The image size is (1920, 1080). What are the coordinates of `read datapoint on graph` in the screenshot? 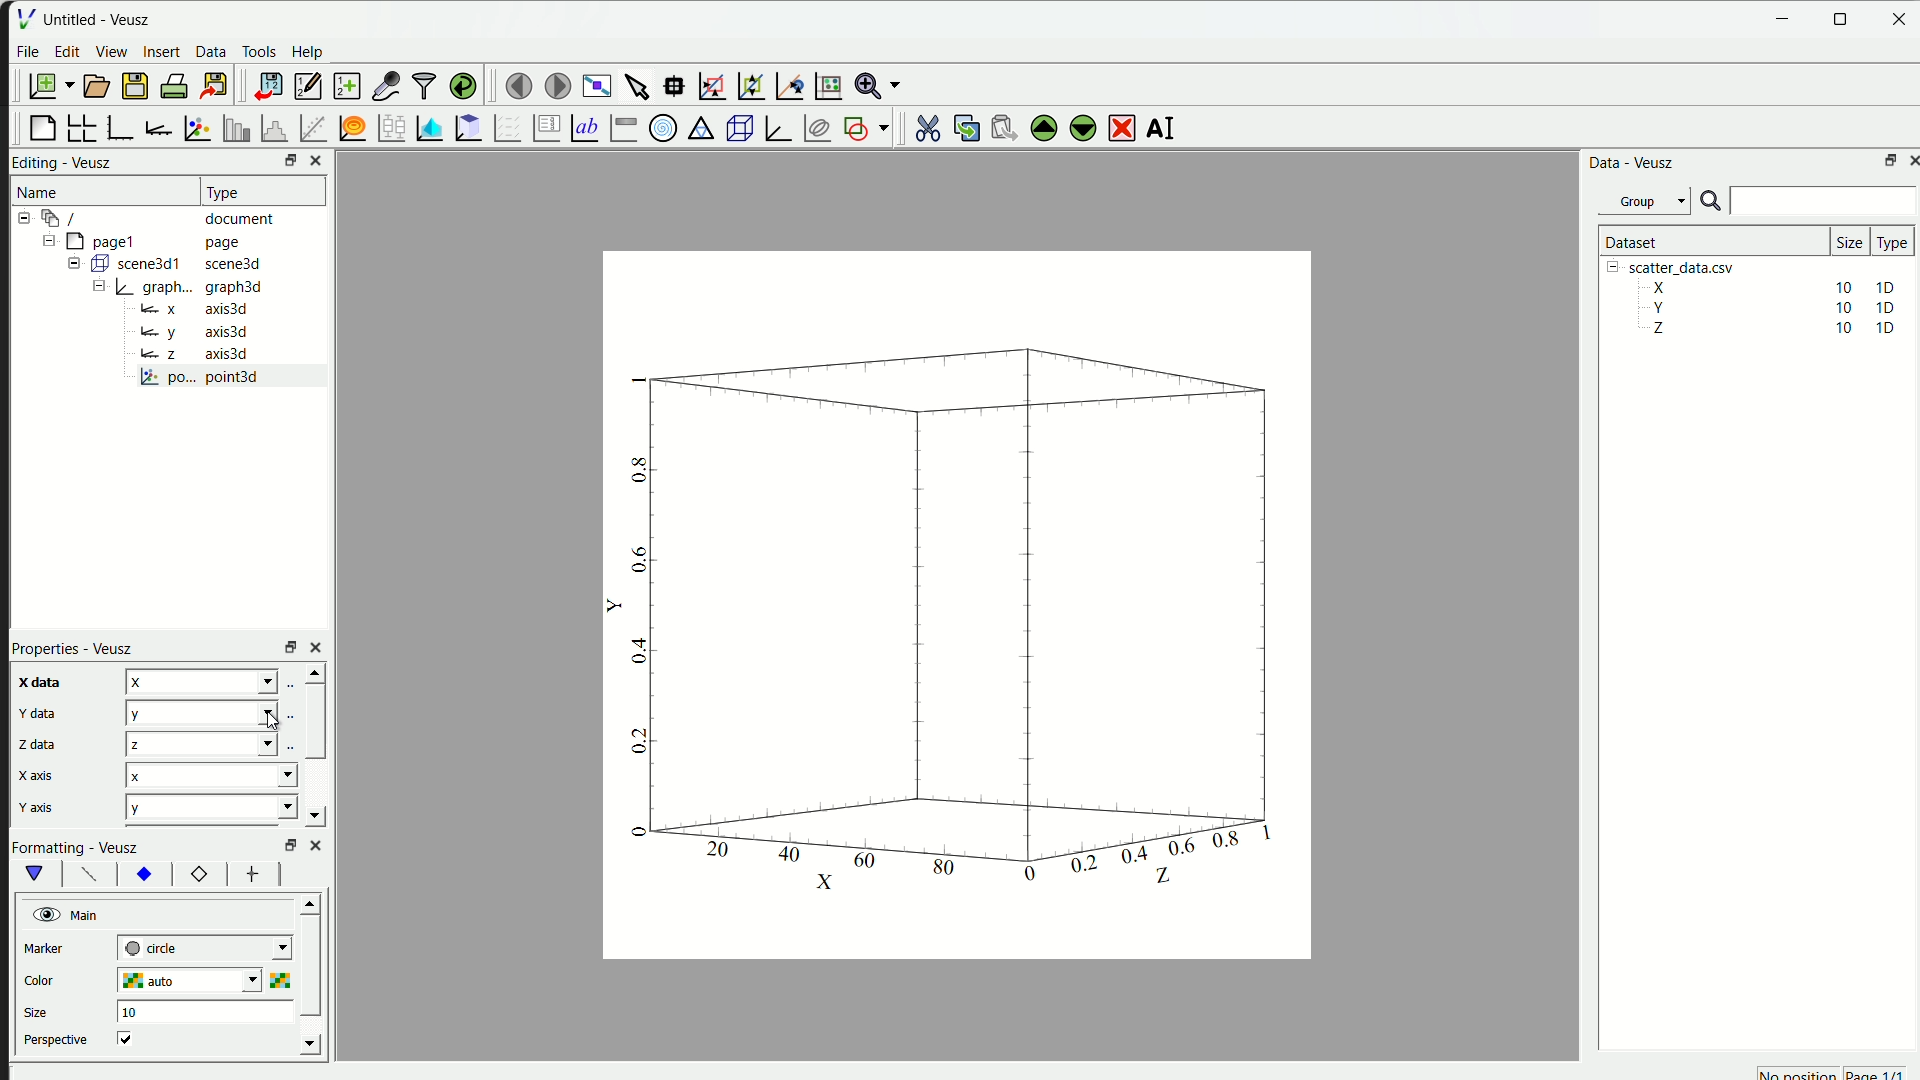 It's located at (673, 85).